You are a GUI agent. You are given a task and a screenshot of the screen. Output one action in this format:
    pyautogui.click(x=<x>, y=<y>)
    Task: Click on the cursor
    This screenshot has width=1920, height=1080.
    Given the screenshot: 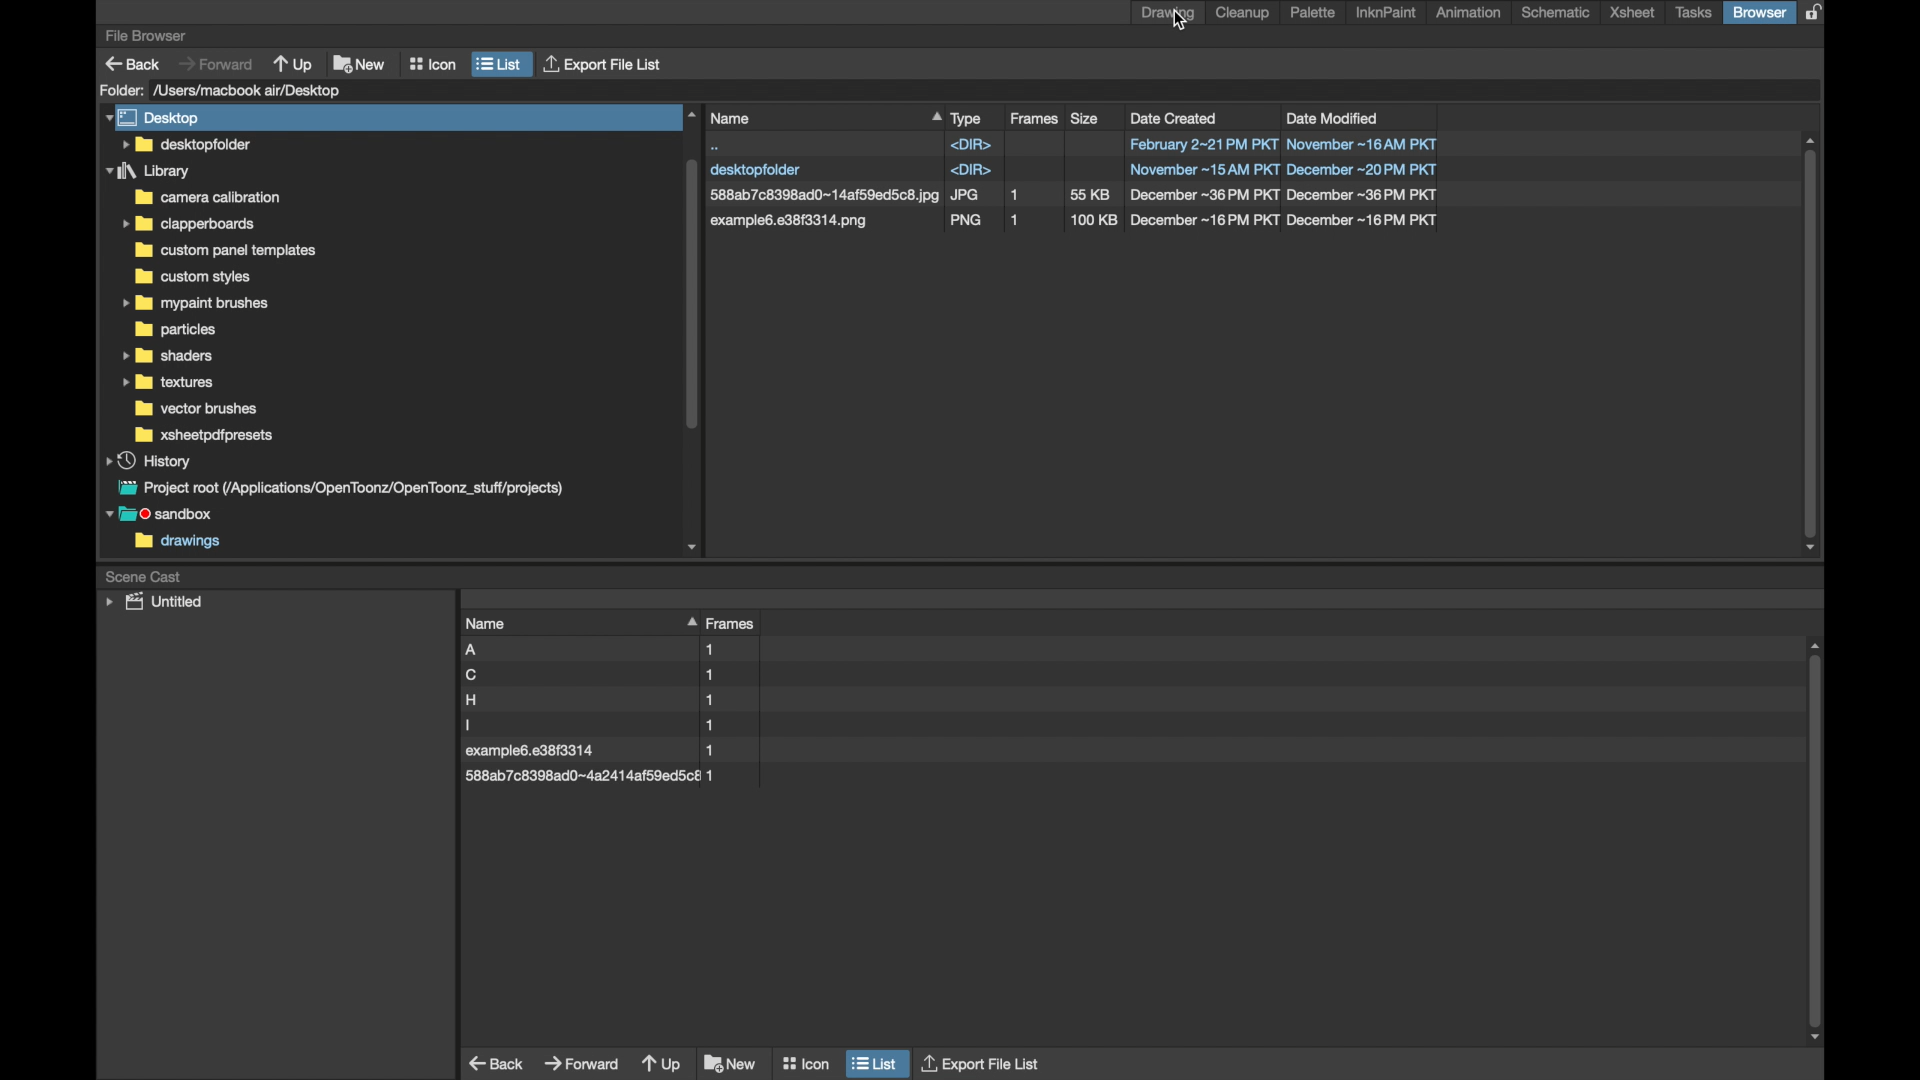 What is the action you would take?
    pyautogui.click(x=1181, y=23)
    